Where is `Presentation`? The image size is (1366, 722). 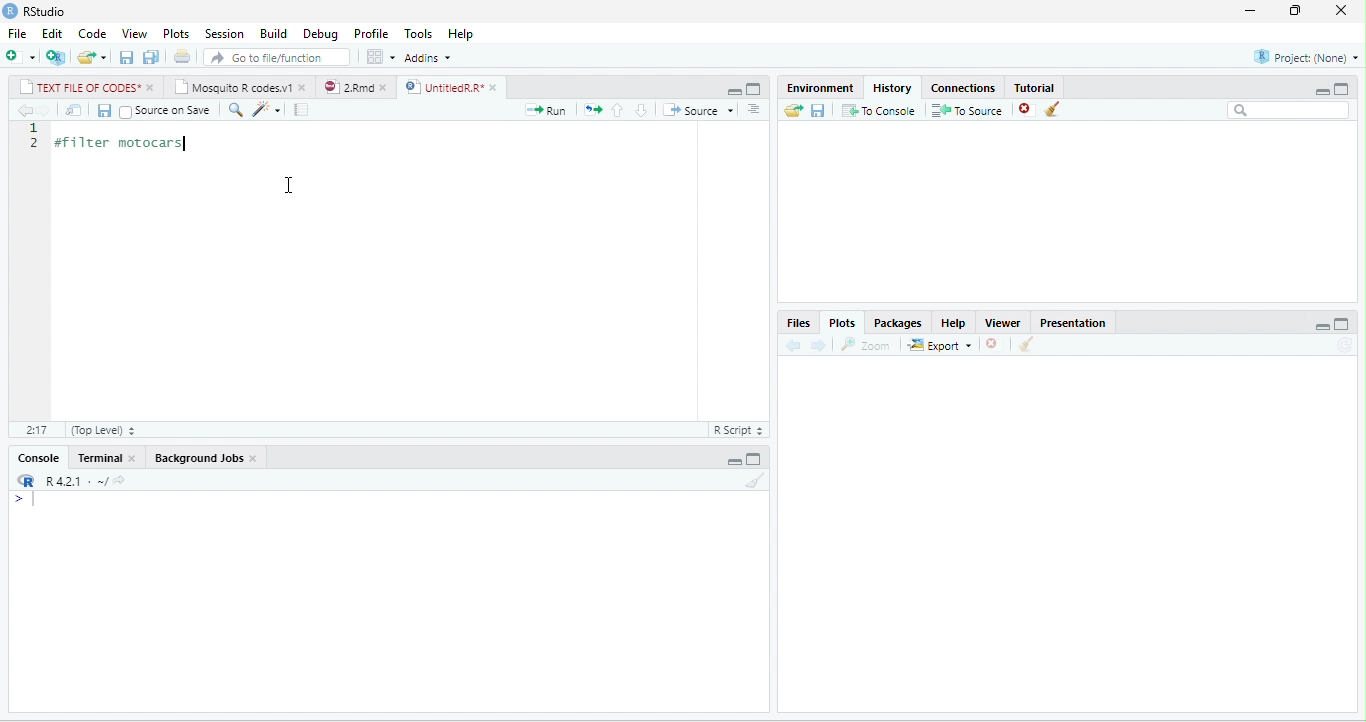 Presentation is located at coordinates (1072, 323).